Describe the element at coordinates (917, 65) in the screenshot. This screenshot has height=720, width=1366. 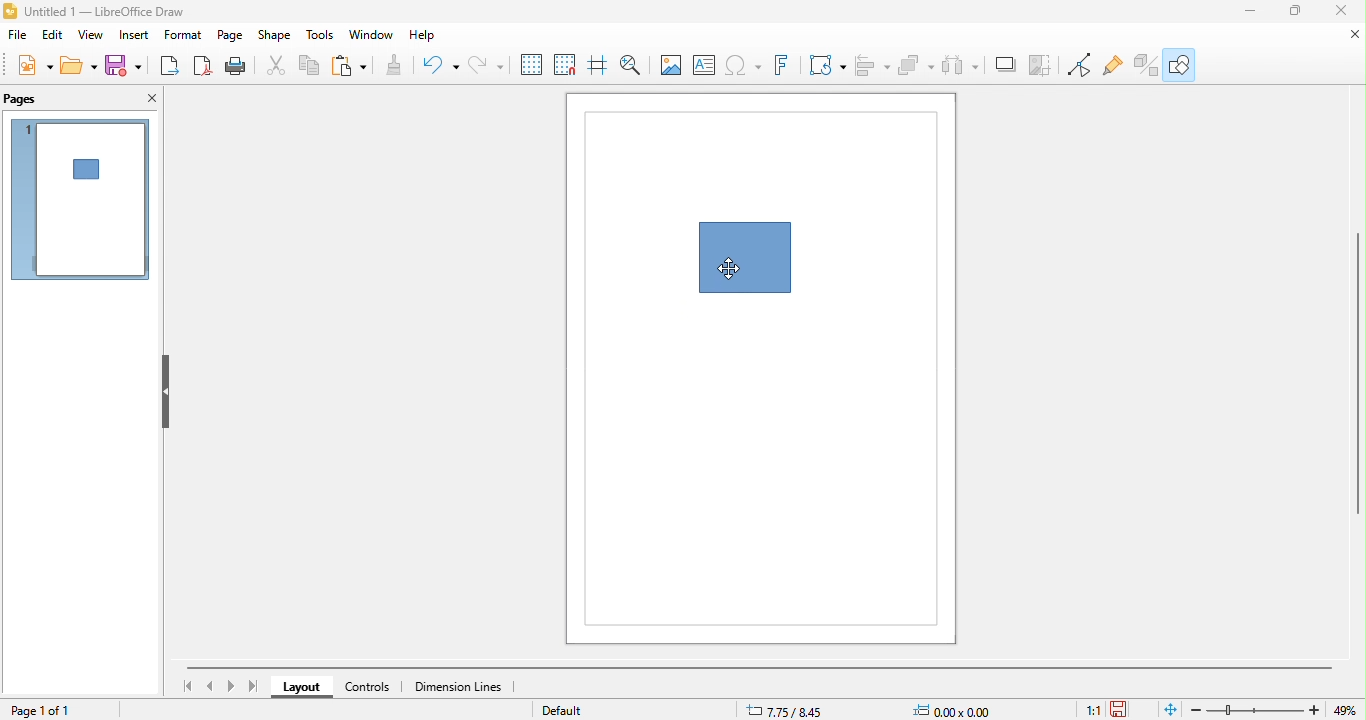
I see `select at least three object to distribute` at that location.